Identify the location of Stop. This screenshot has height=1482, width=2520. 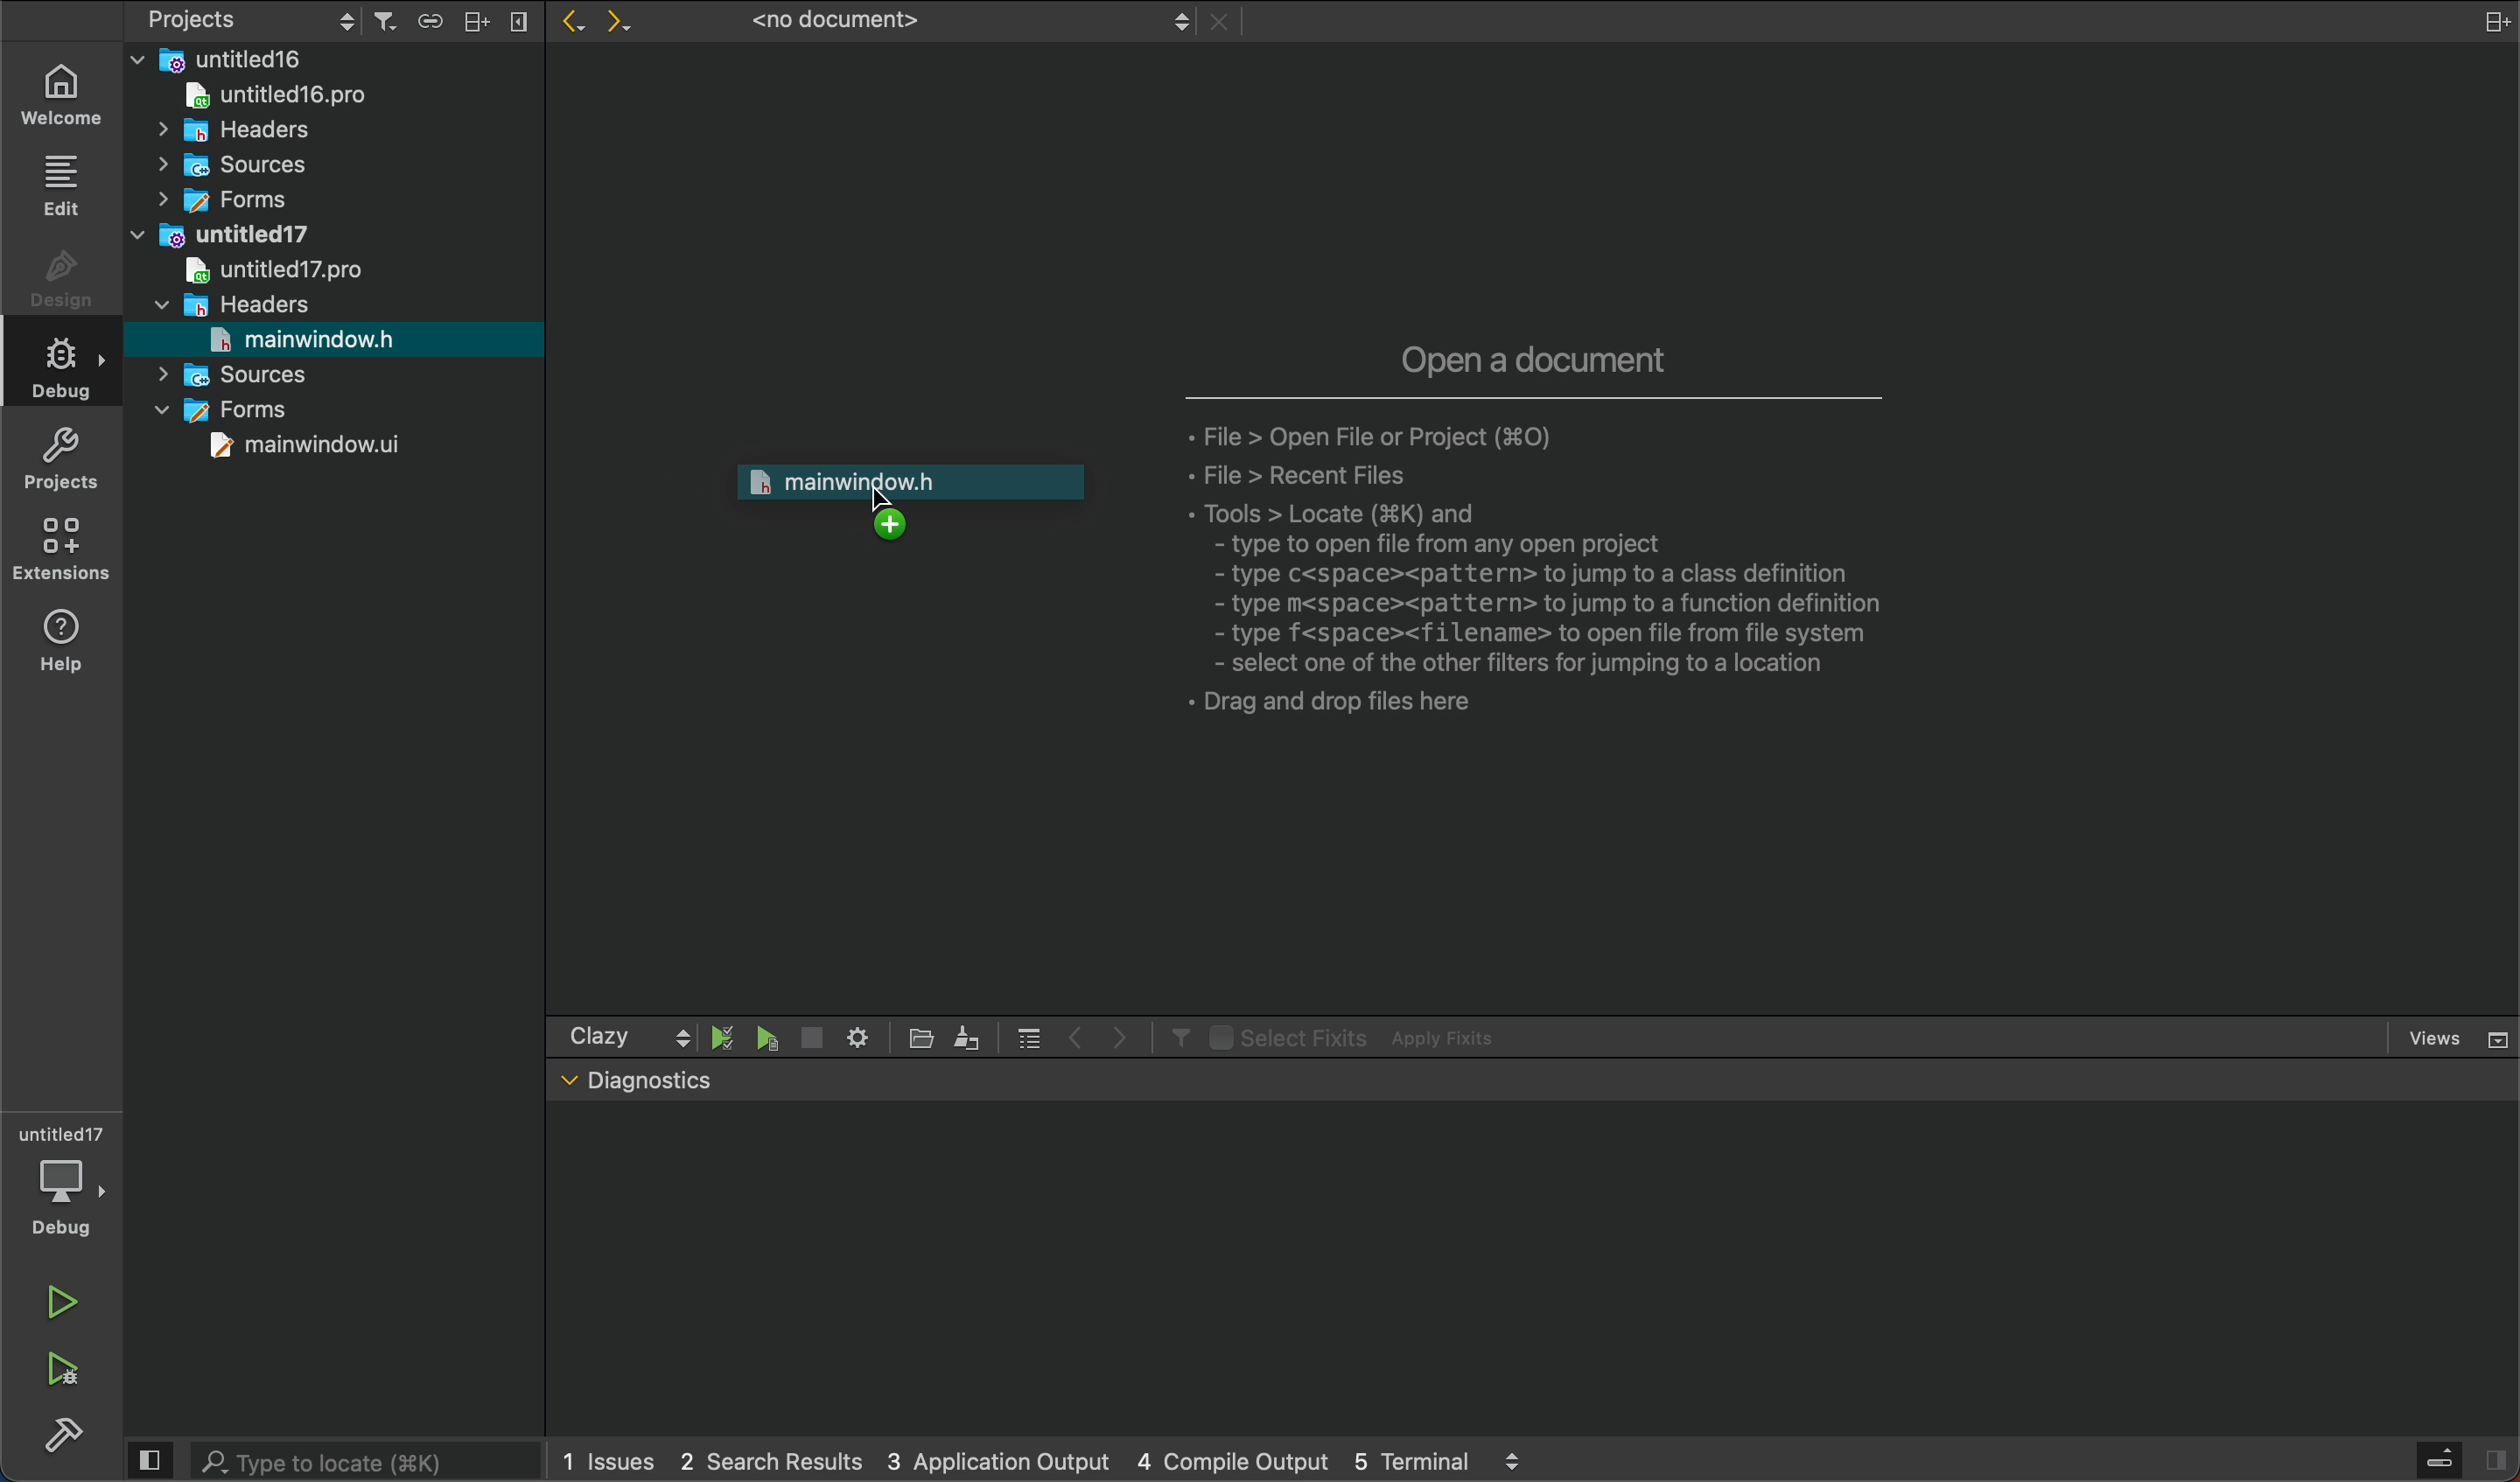
(810, 1037).